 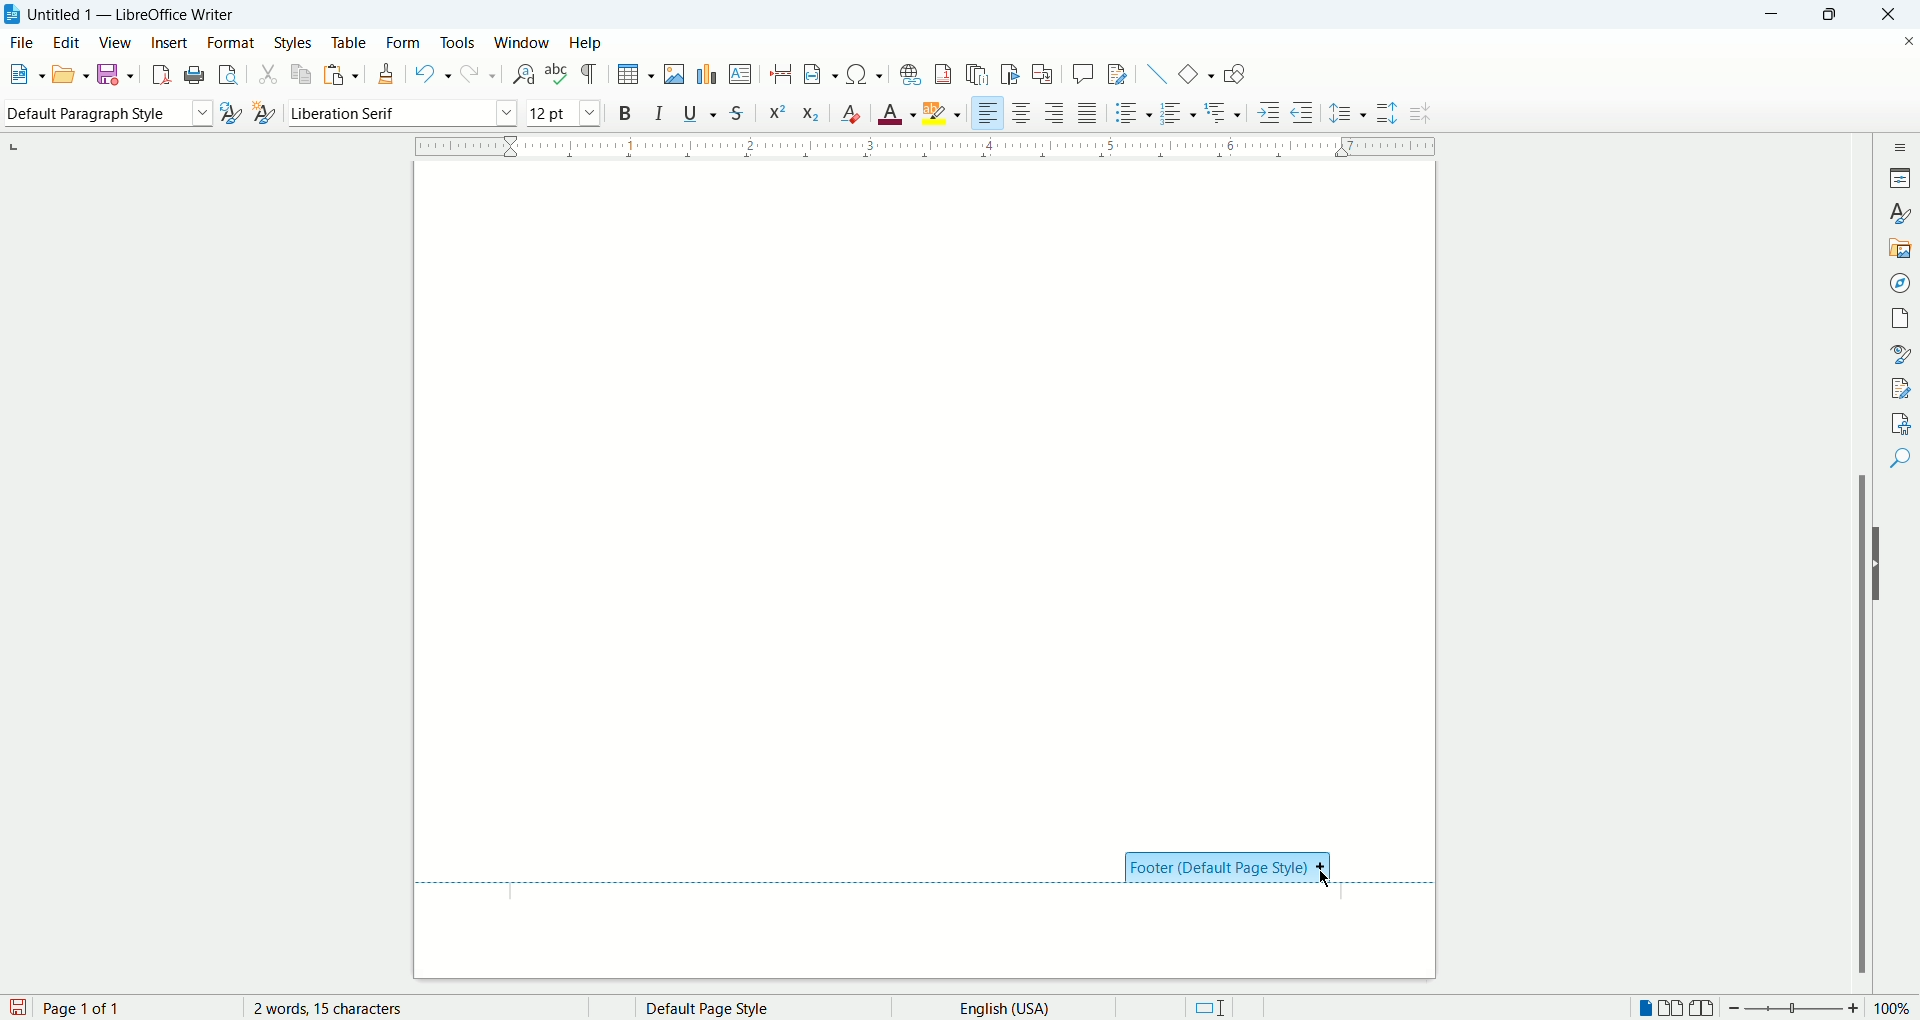 I want to click on word count, so click(x=345, y=1008).